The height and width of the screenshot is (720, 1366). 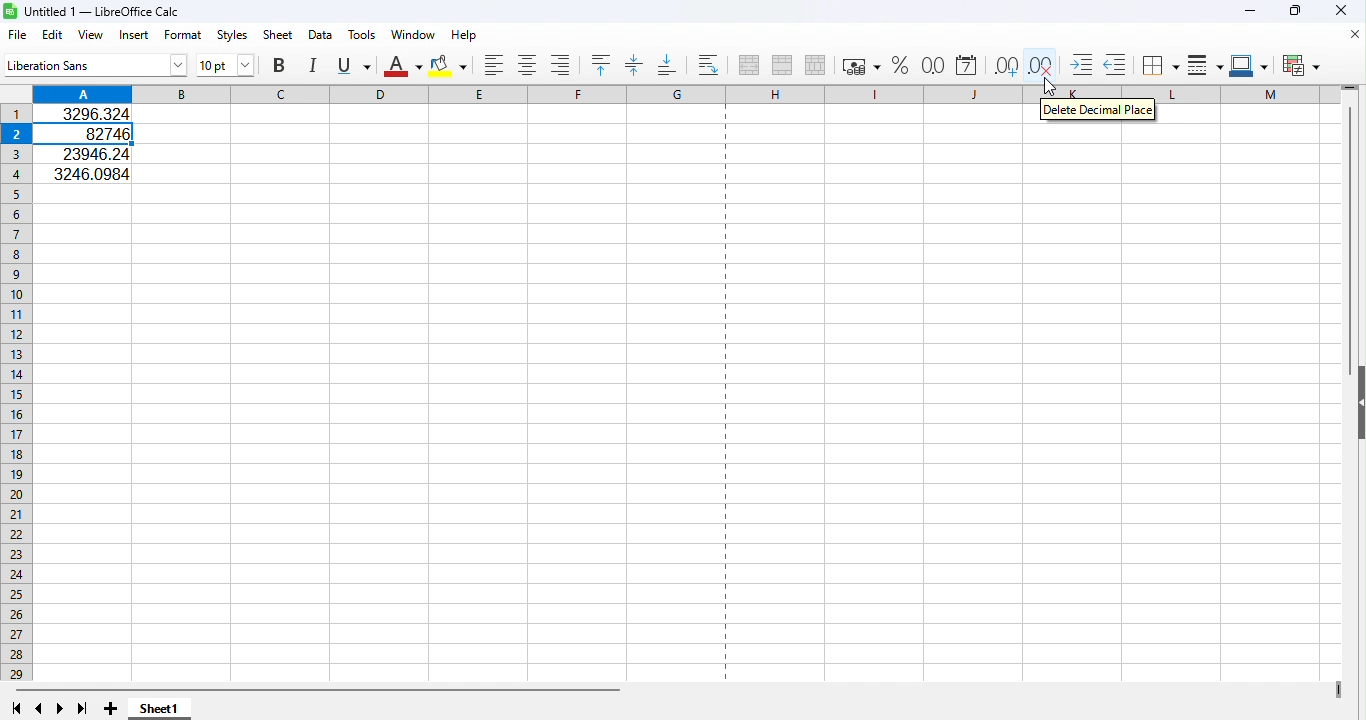 What do you see at coordinates (1114, 64) in the screenshot?
I see `Decrease indent` at bounding box center [1114, 64].